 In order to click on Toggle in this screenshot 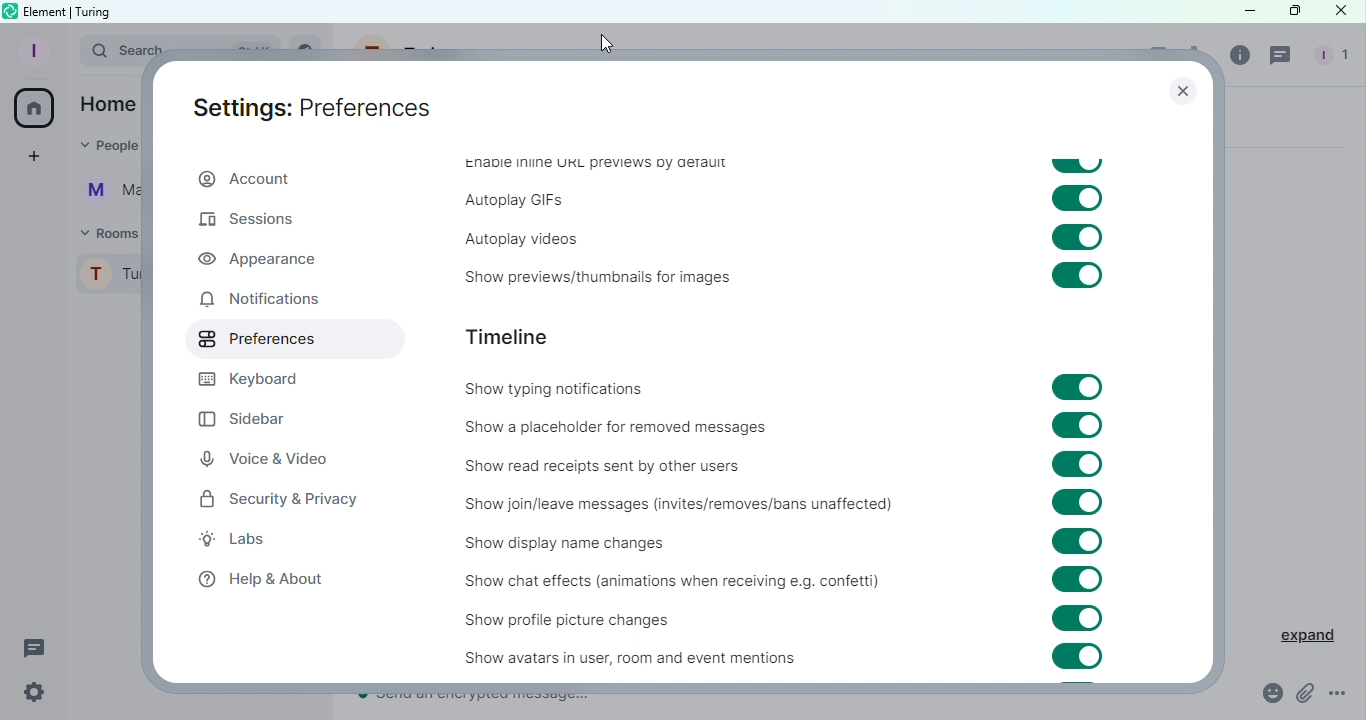, I will do `click(1074, 166)`.